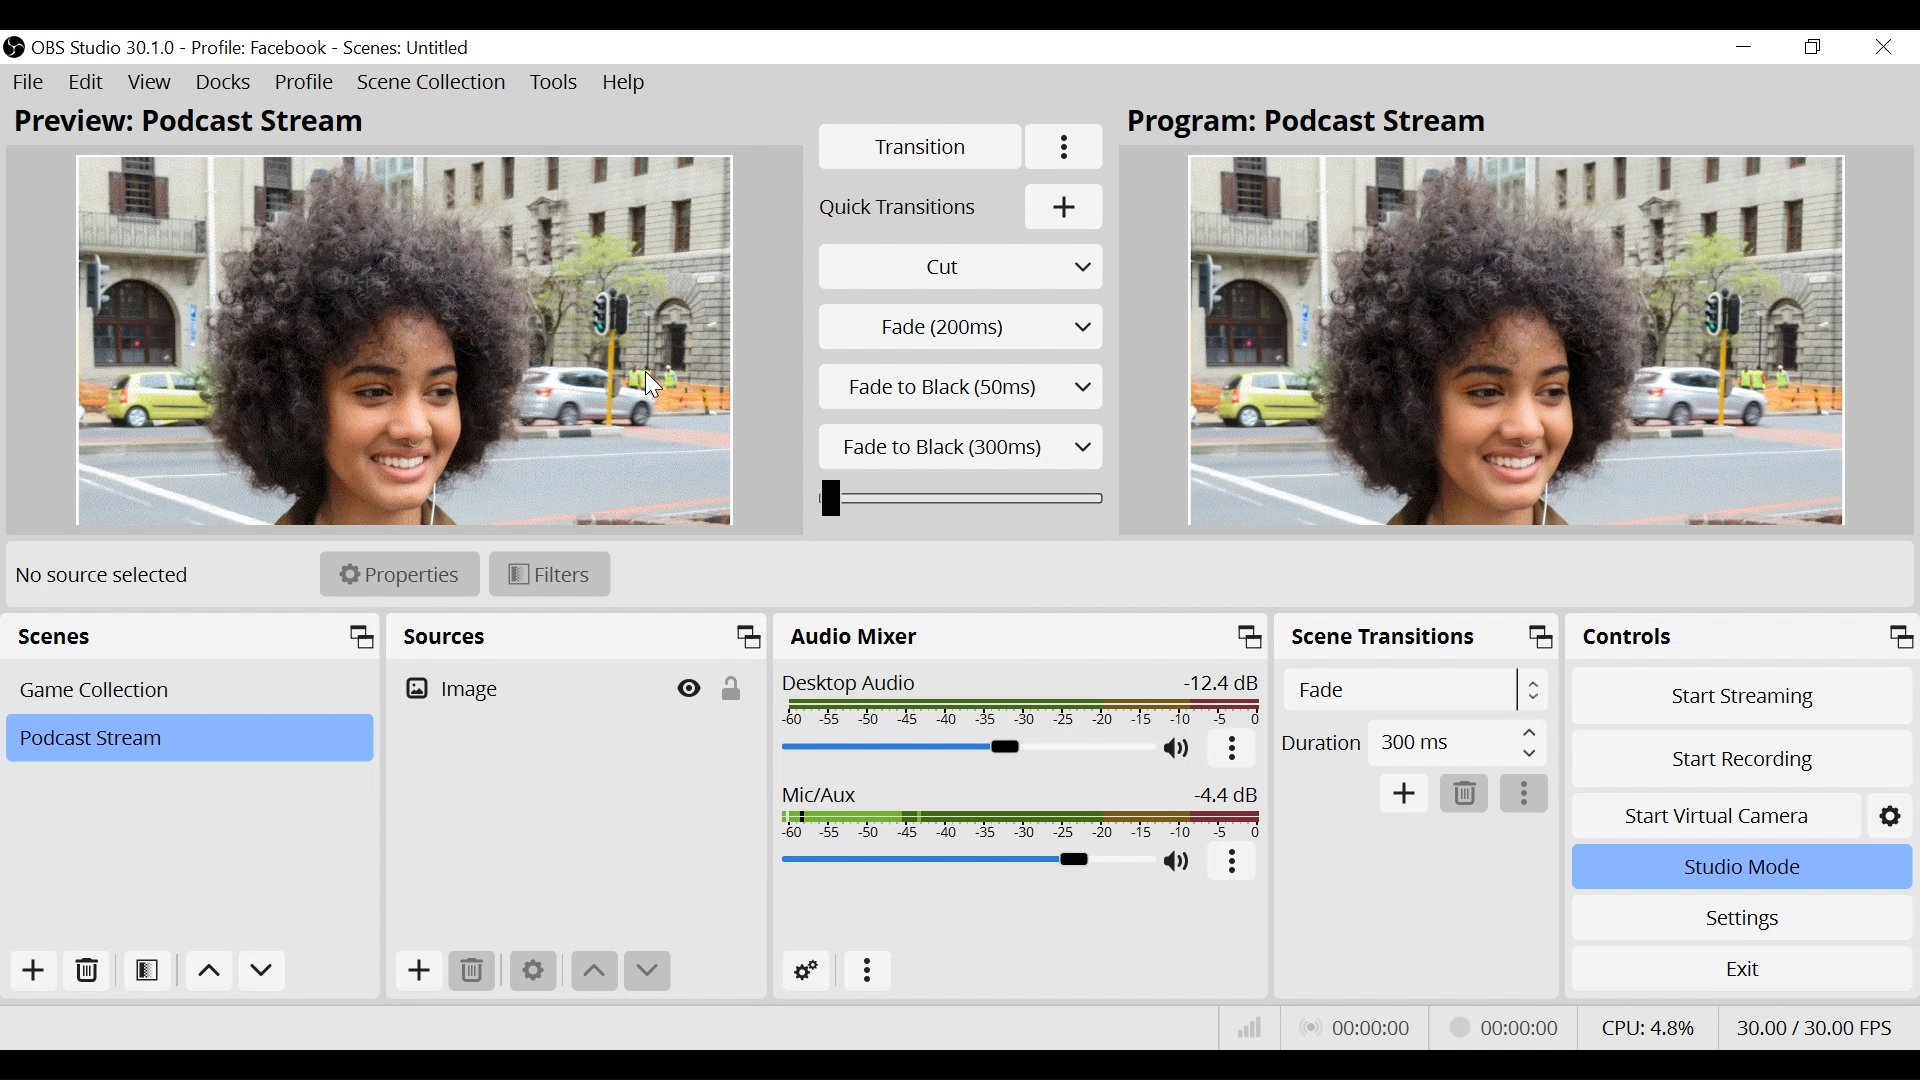  Describe the element at coordinates (1352, 1027) in the screenshot. I see `Live Status` at that location.